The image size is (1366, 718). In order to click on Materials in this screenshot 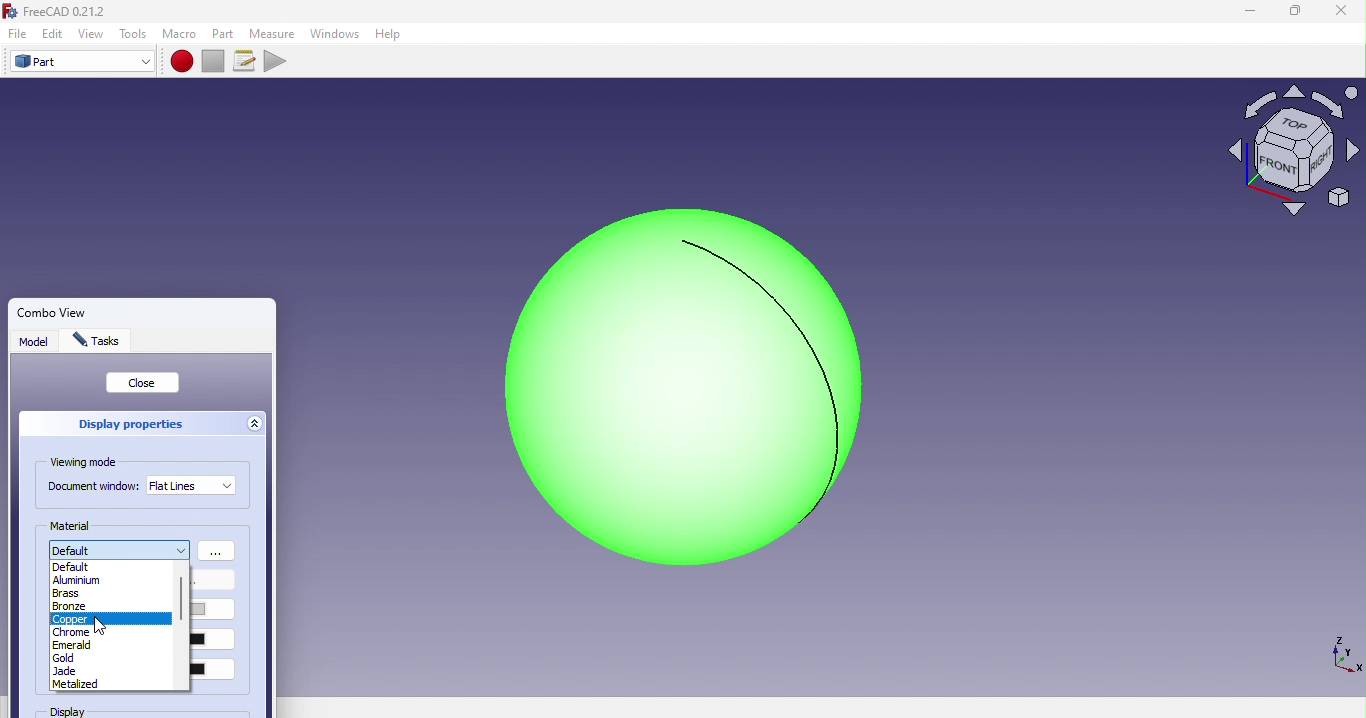, I will do `click(120, 548)`.